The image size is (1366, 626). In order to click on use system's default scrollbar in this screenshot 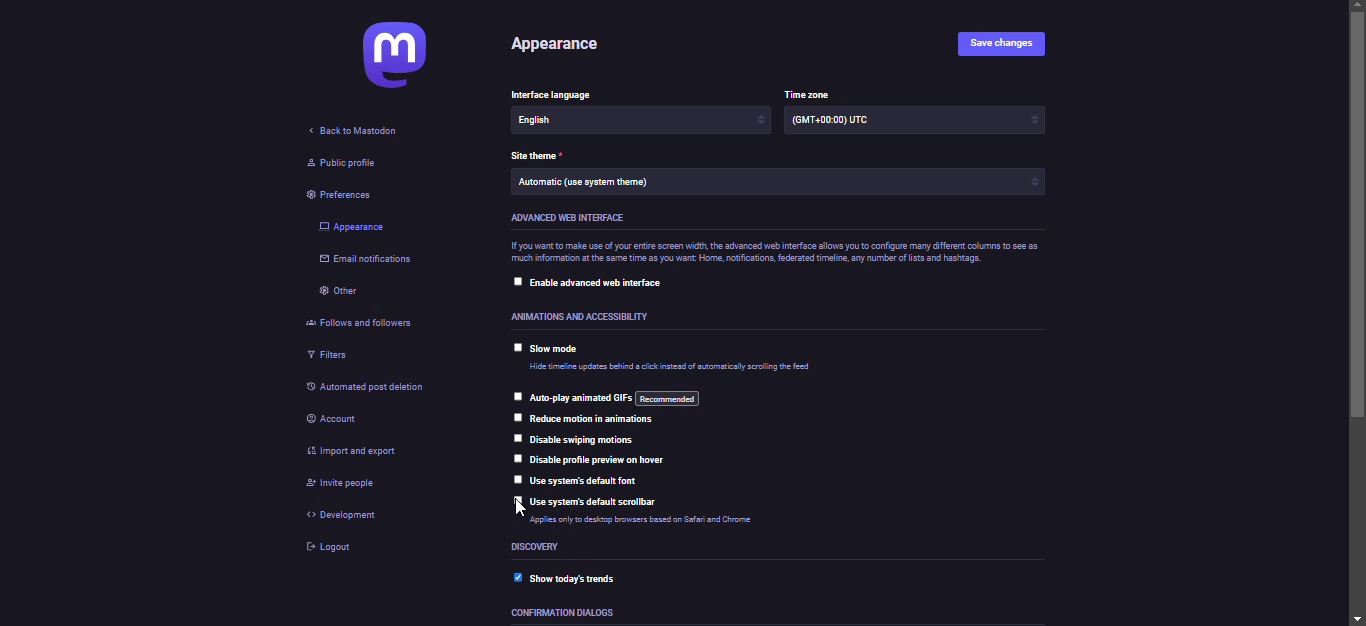, I will do `click(605, 502)`.